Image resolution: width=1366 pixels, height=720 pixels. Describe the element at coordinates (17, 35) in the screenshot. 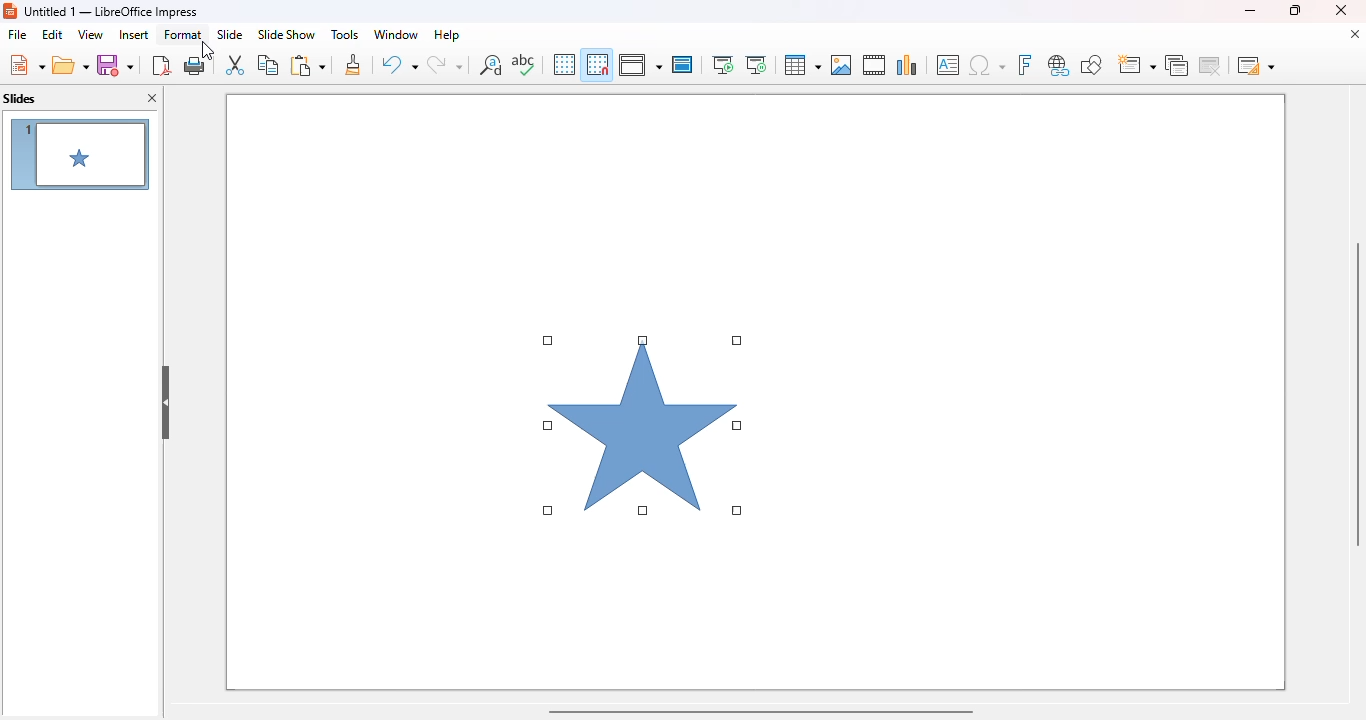

I see `file` at that location.